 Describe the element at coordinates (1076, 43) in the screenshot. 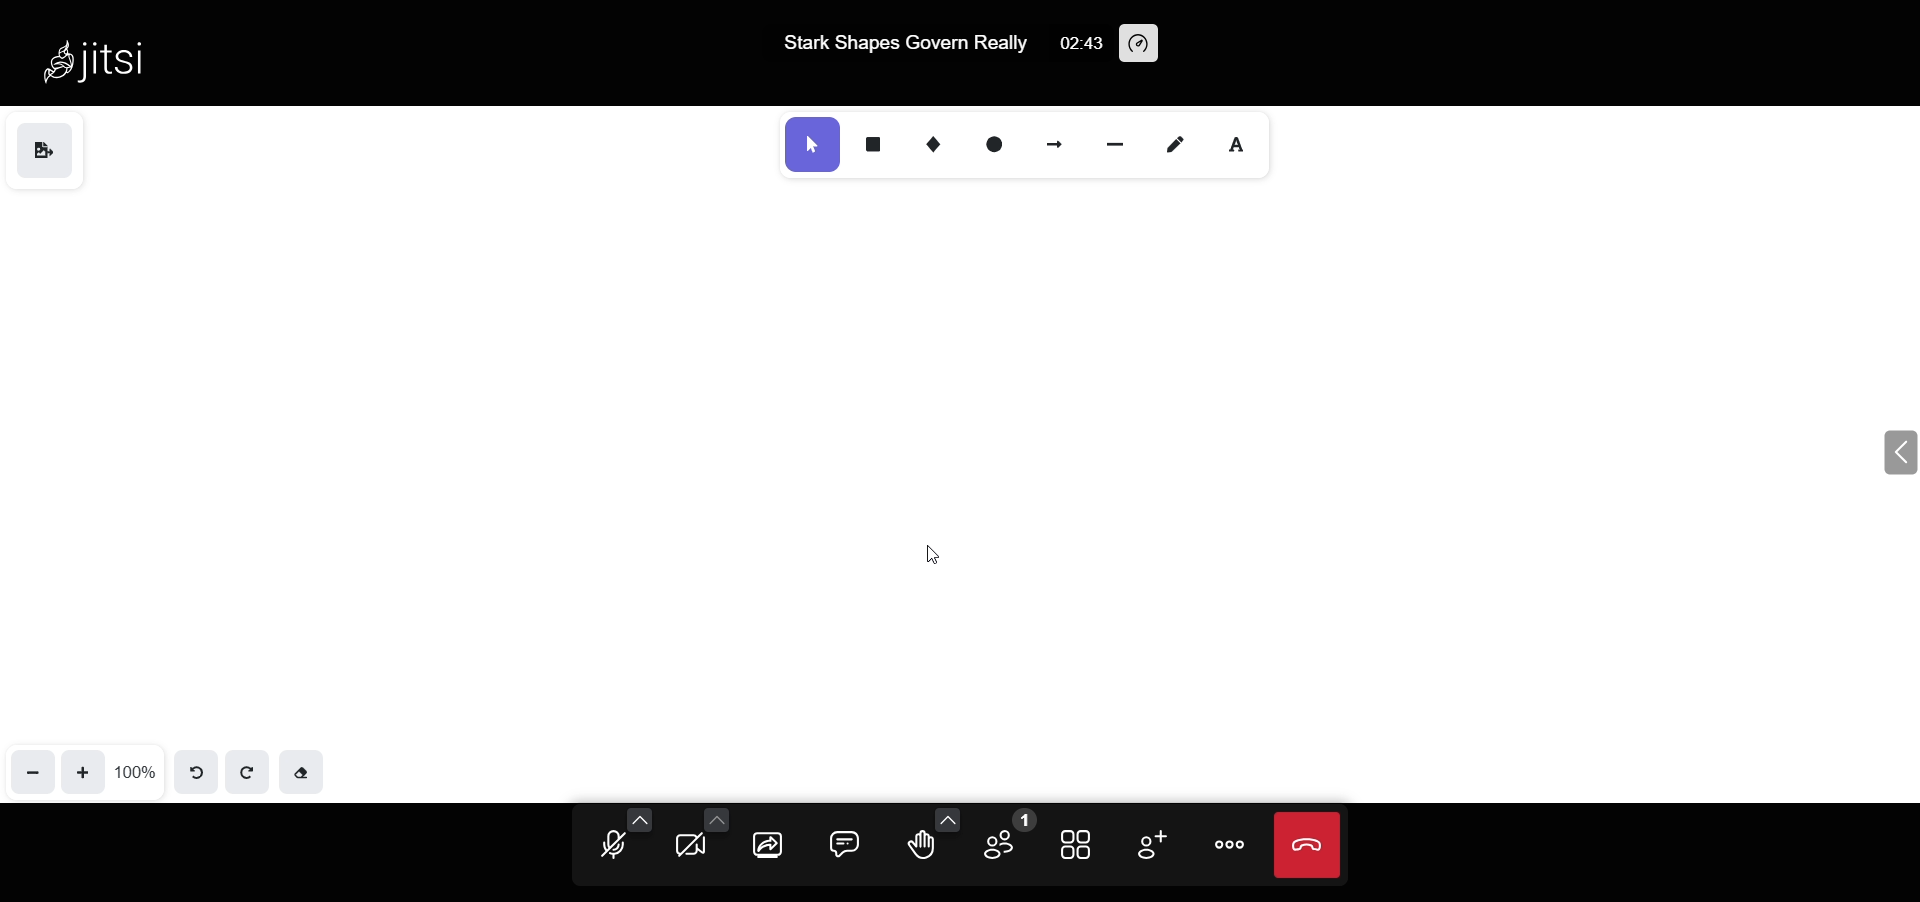

I see `02:43` at that location.